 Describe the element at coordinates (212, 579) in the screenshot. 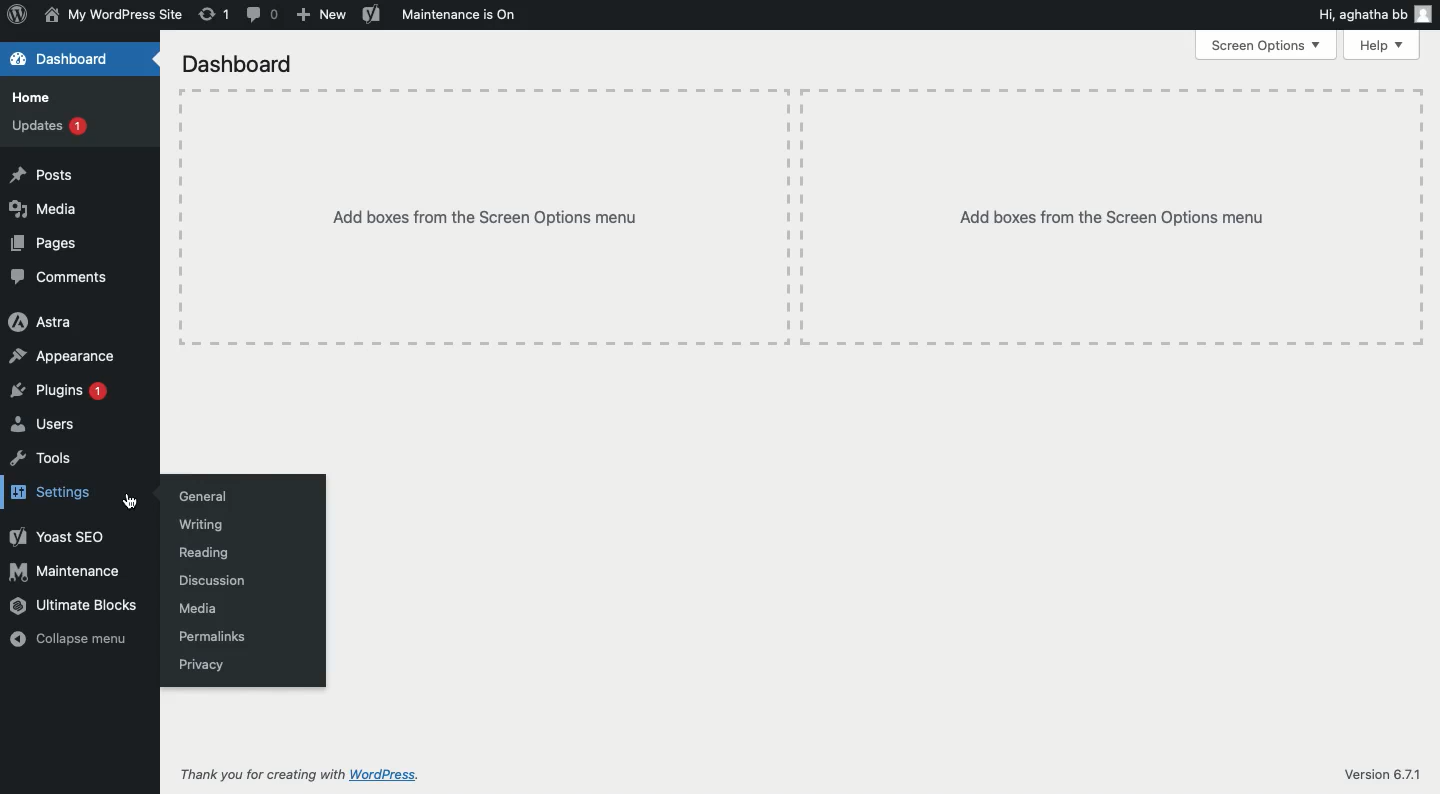

I see `Discussion` at that location.